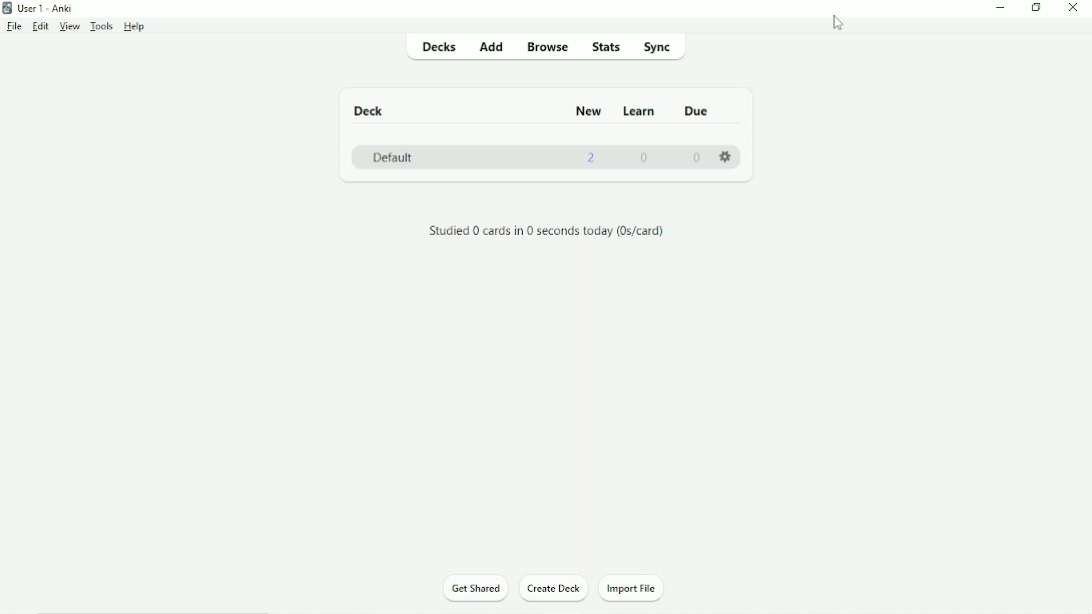 This screenshot has height=614, width=1092. What do you see at coordinates (635, 588) in the screenshot?
I see `Import File` at bounding box center [635, 588].